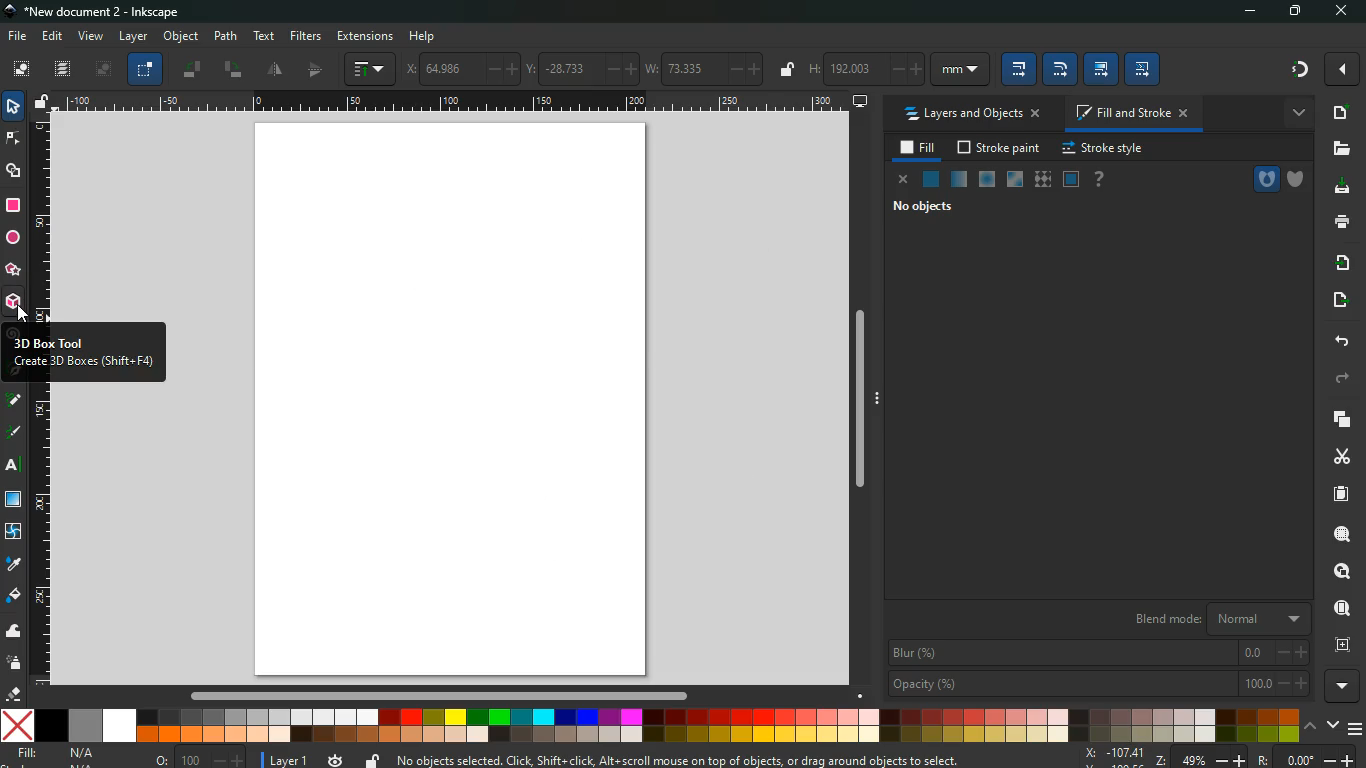  What do you see at coordinates (1100, 652) in the screenshot?
I see `blur` at bounding box center [1100, 652].